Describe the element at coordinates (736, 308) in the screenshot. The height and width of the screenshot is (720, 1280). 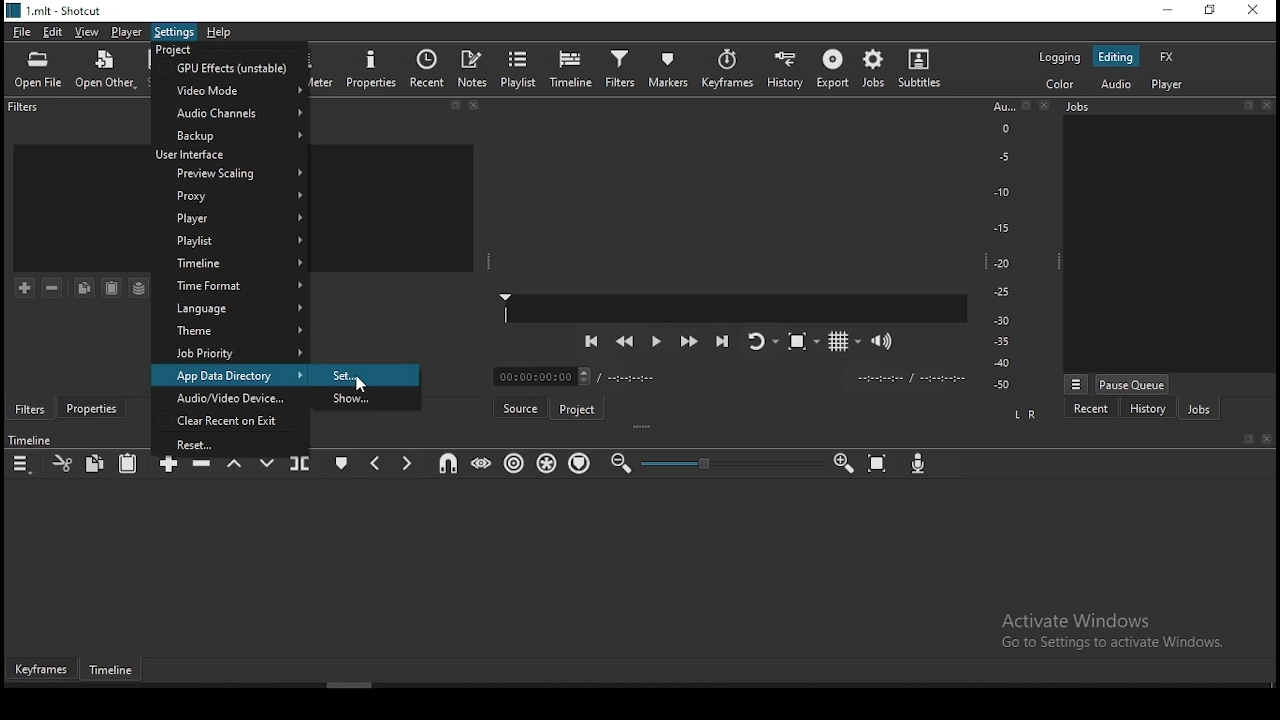
I see `Player` at that location.